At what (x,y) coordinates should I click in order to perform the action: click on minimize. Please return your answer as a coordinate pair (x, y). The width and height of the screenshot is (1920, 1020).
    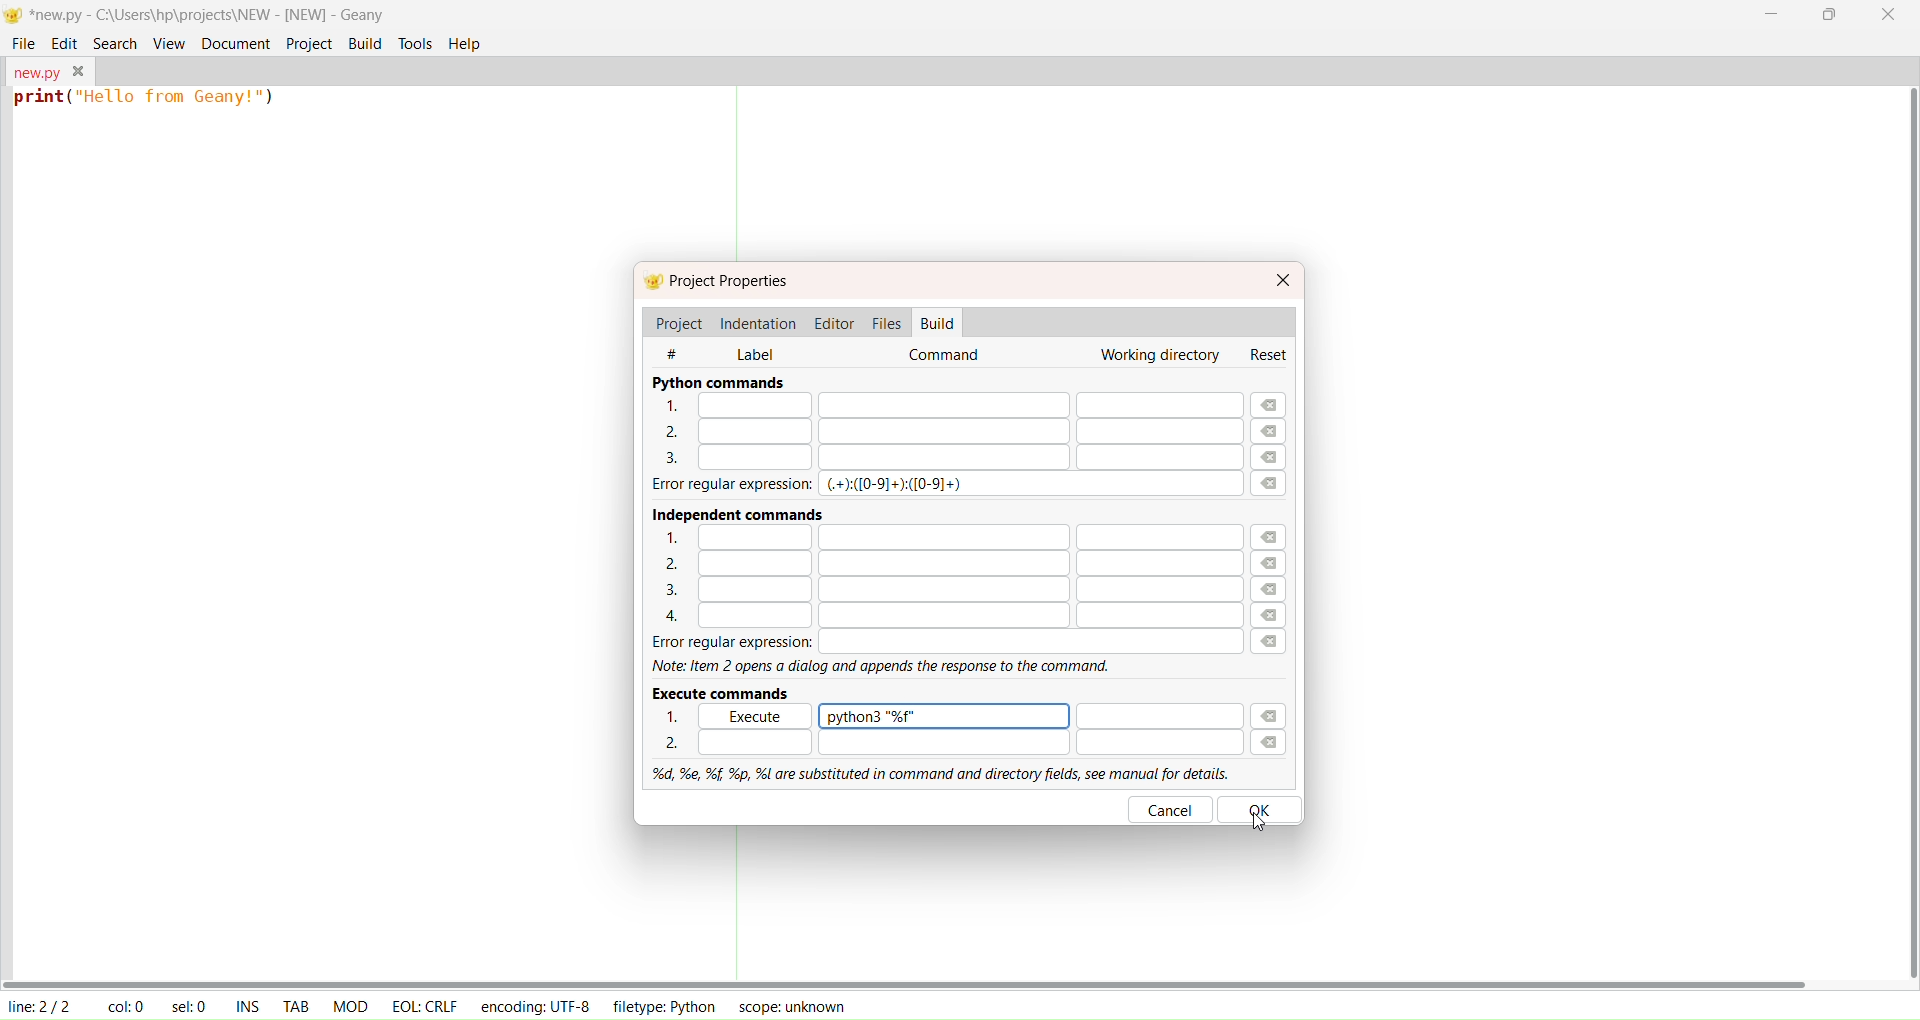
    Looking at the image, I should click on (1770, 13).